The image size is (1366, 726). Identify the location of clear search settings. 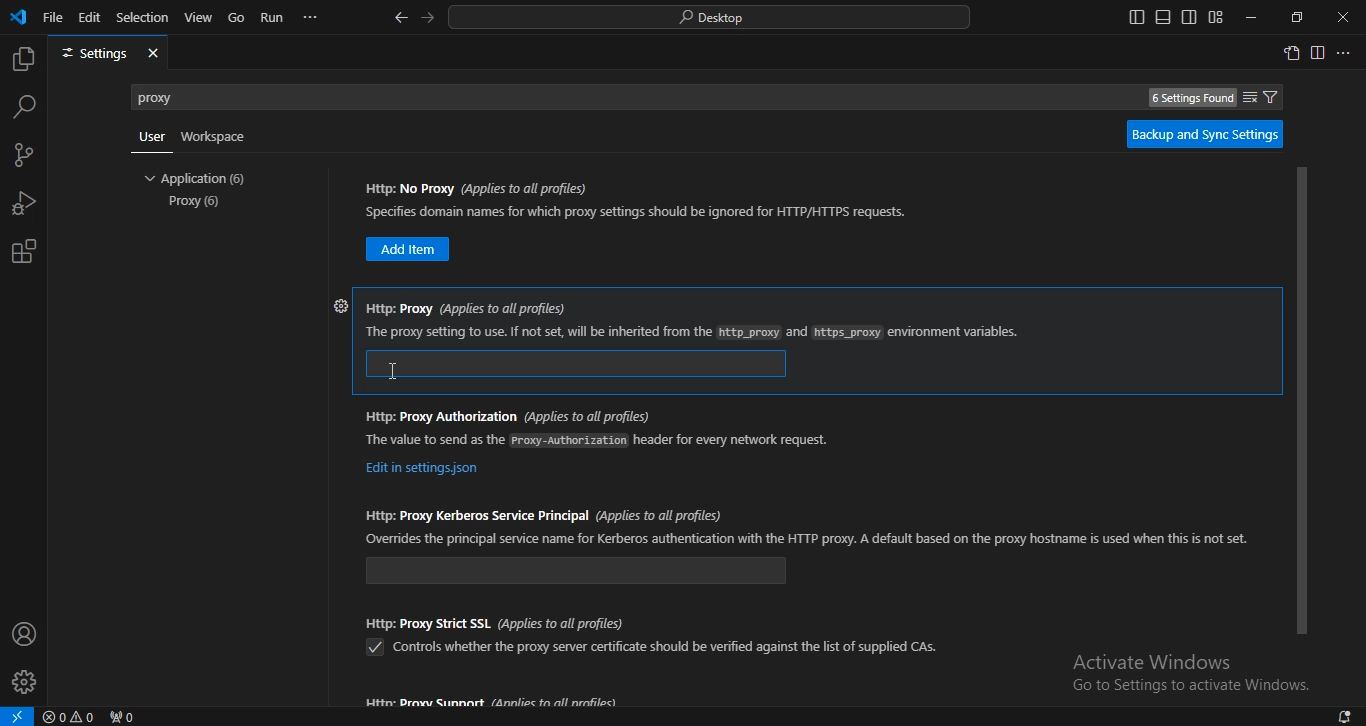
(1248, 95).